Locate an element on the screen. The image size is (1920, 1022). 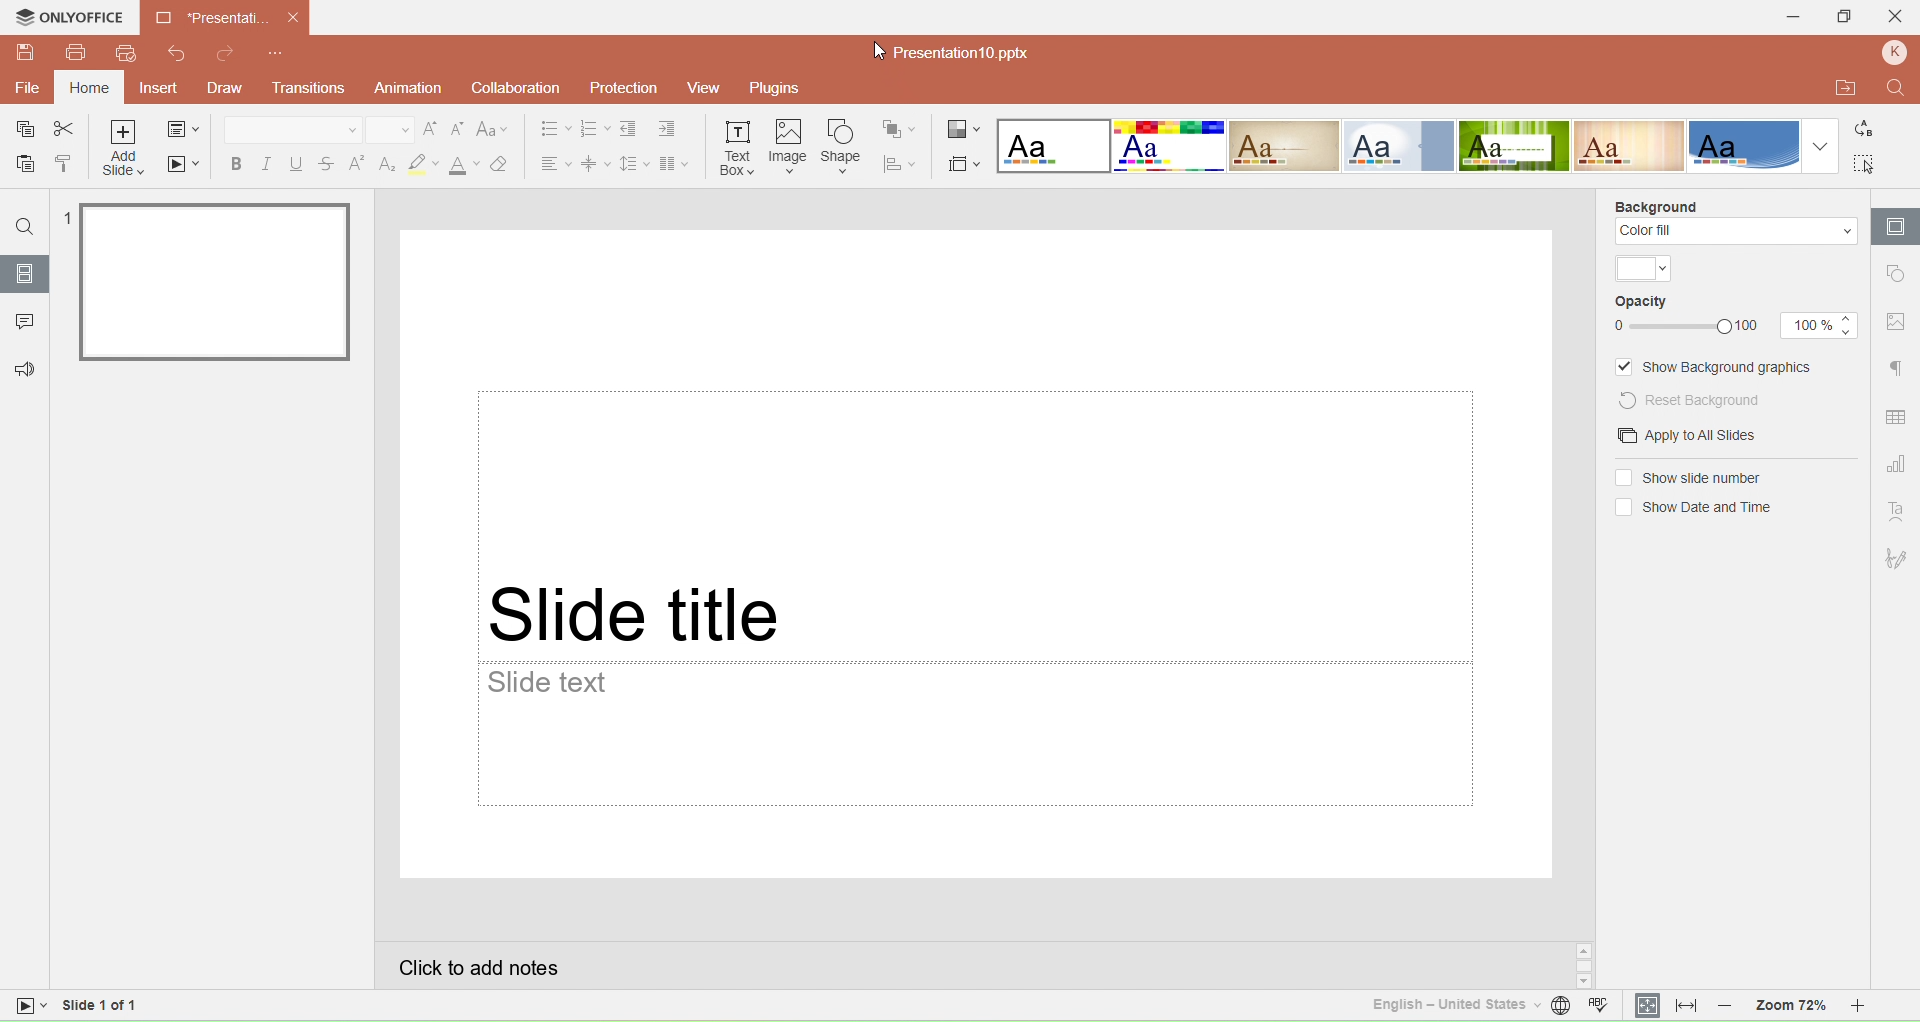
Home is located at coordinates (89, 88).